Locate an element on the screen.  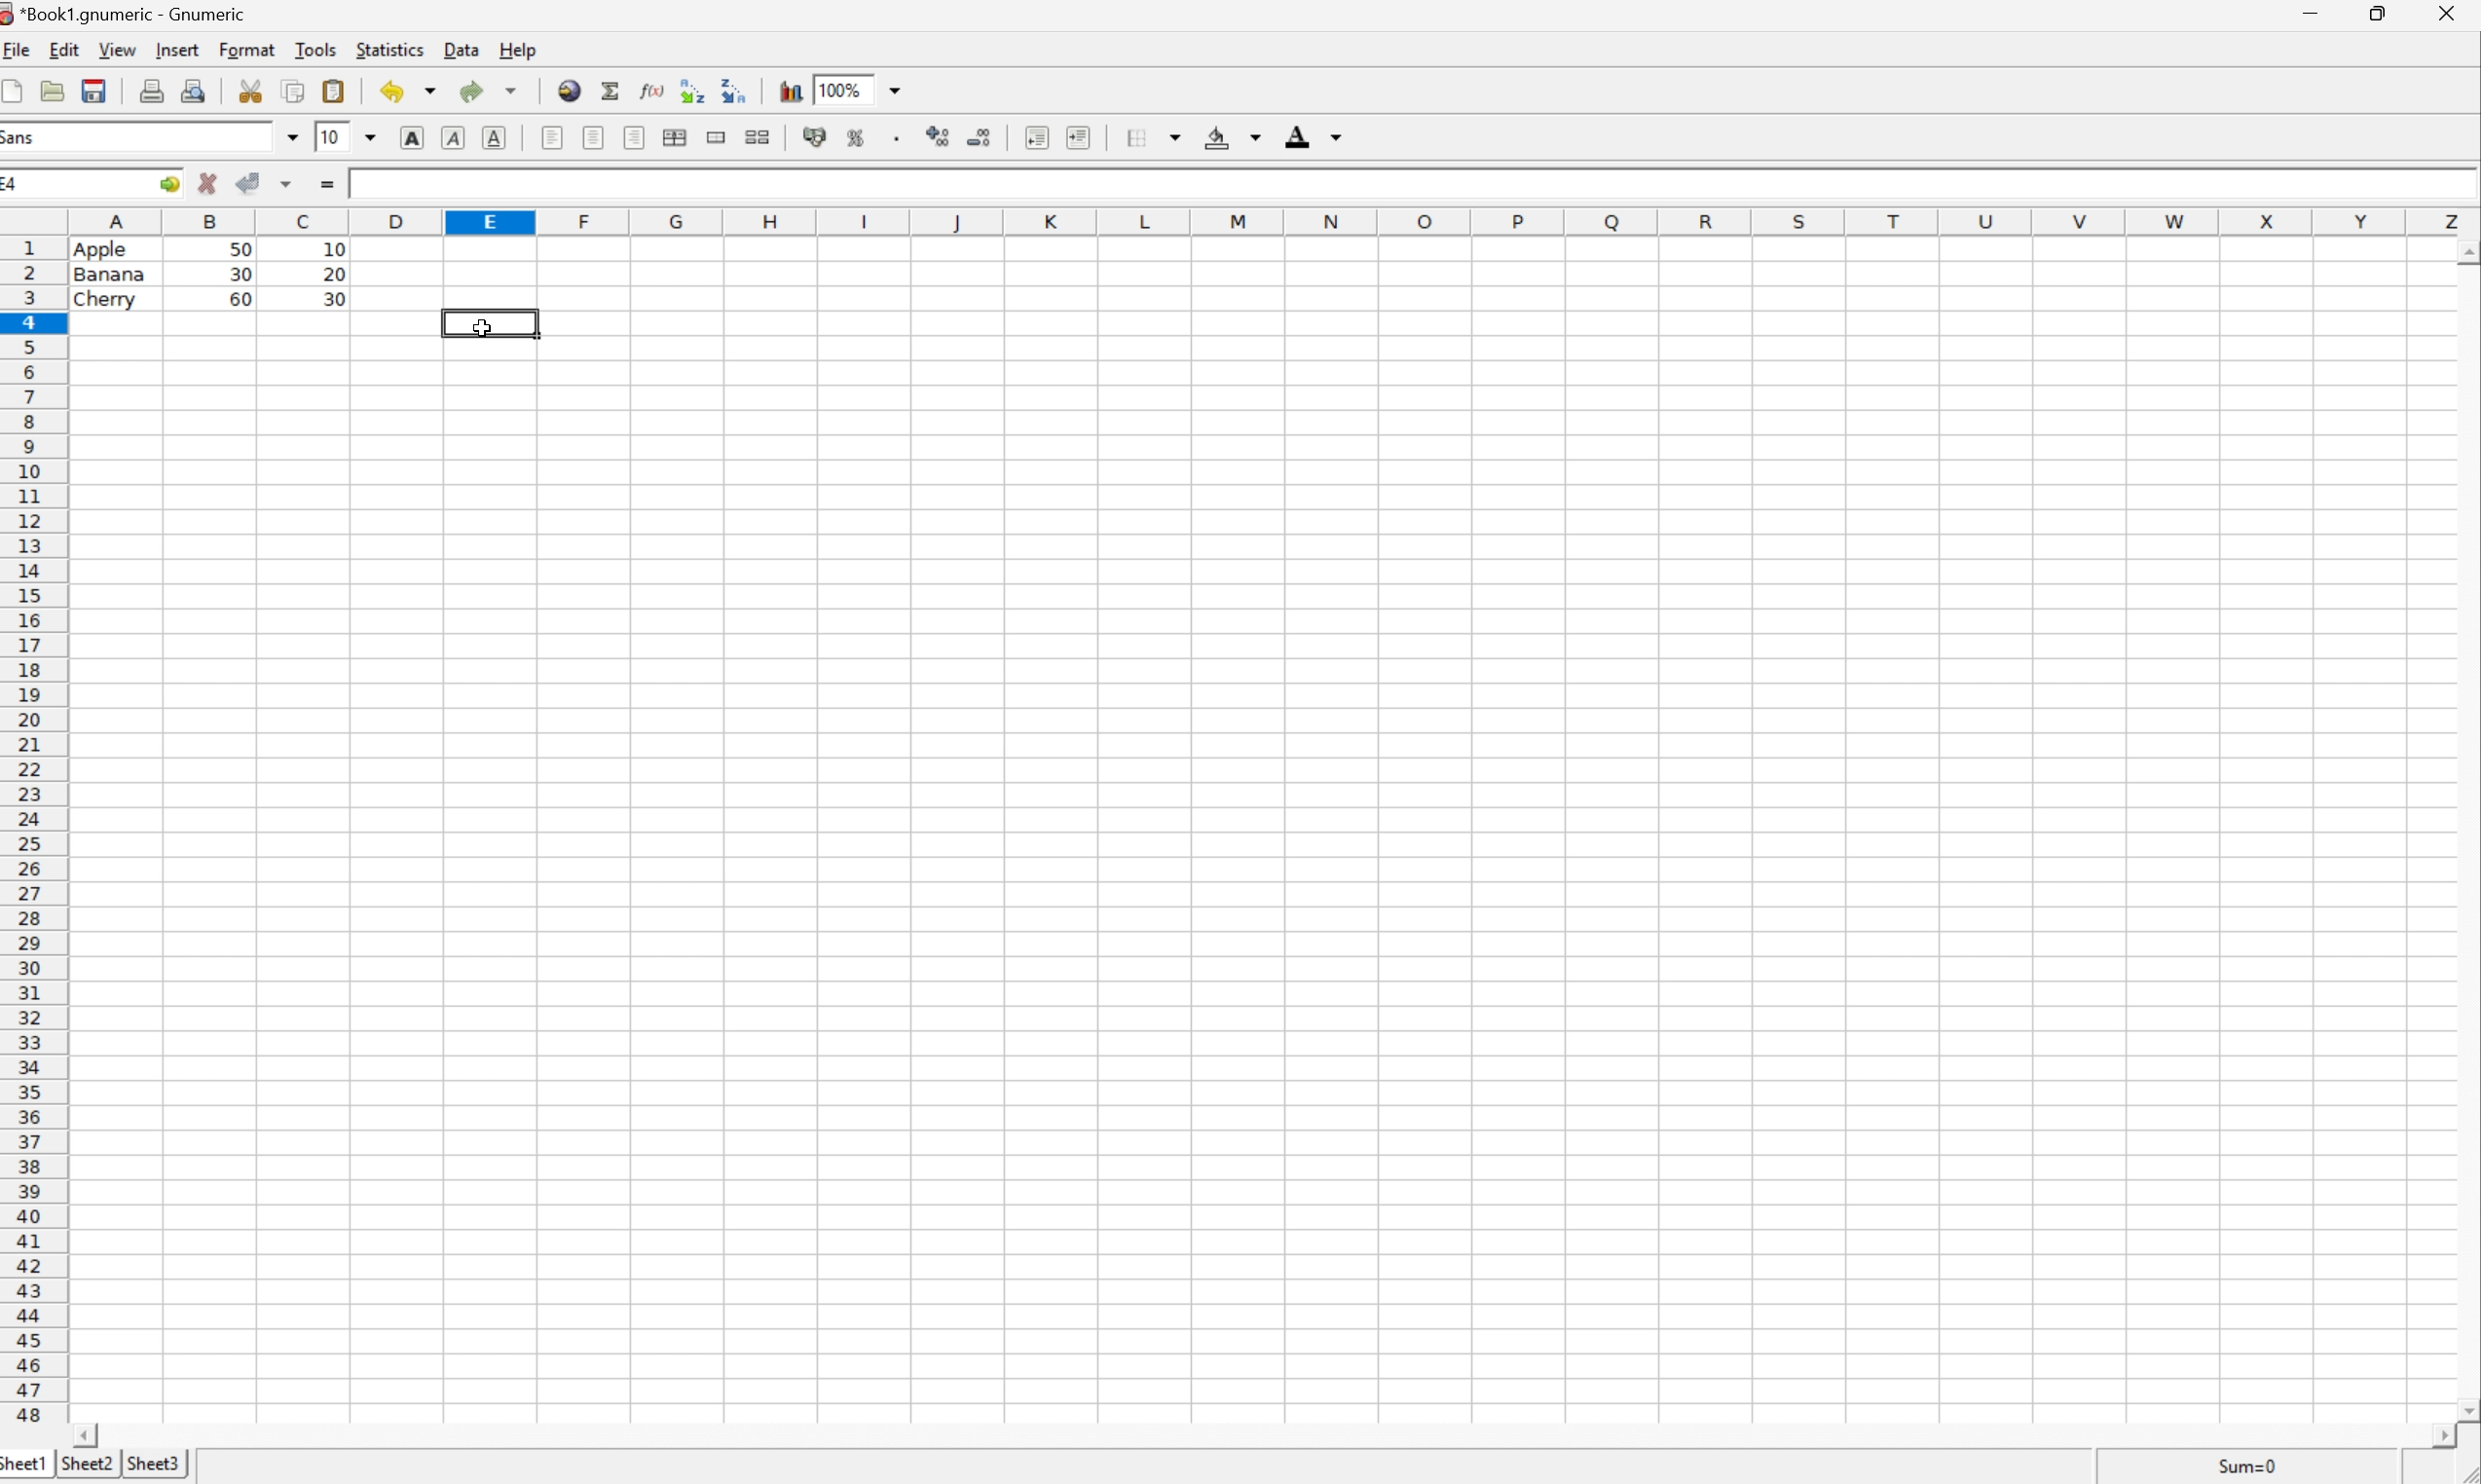
tabular data is located at coordinates (210, 273).